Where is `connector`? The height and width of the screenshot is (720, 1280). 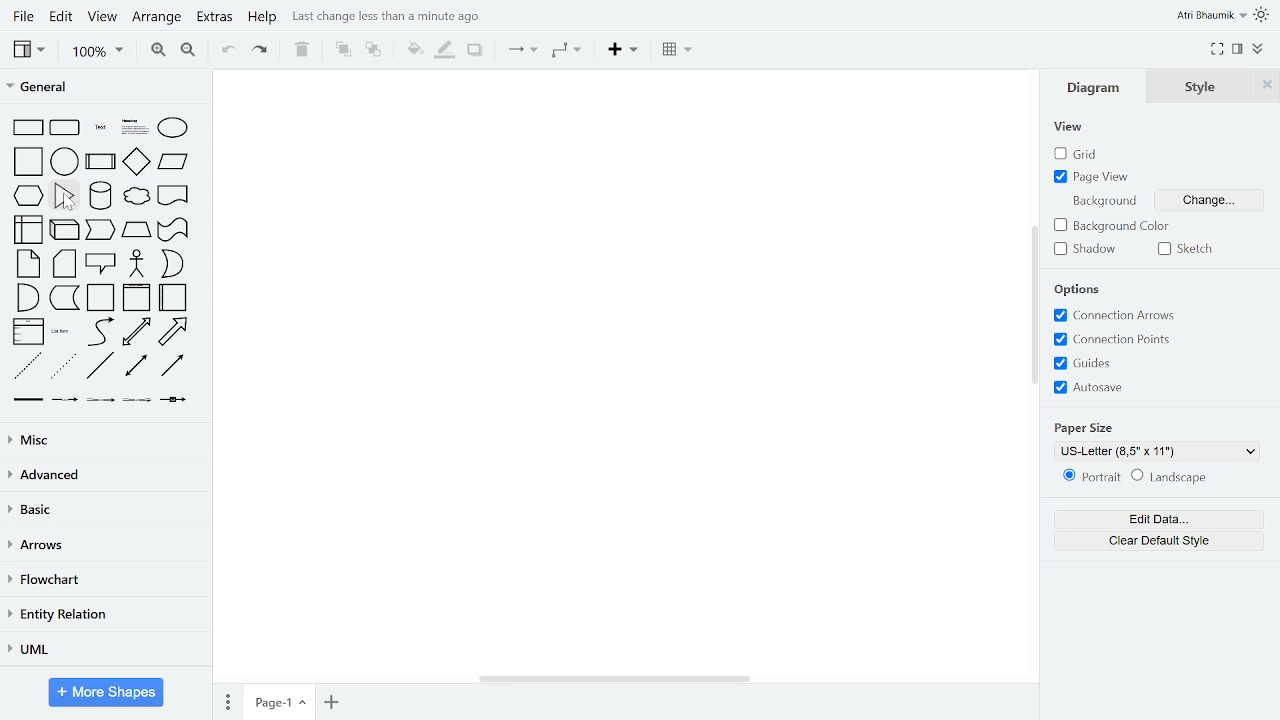
connector is located at coordinates (522, 50).